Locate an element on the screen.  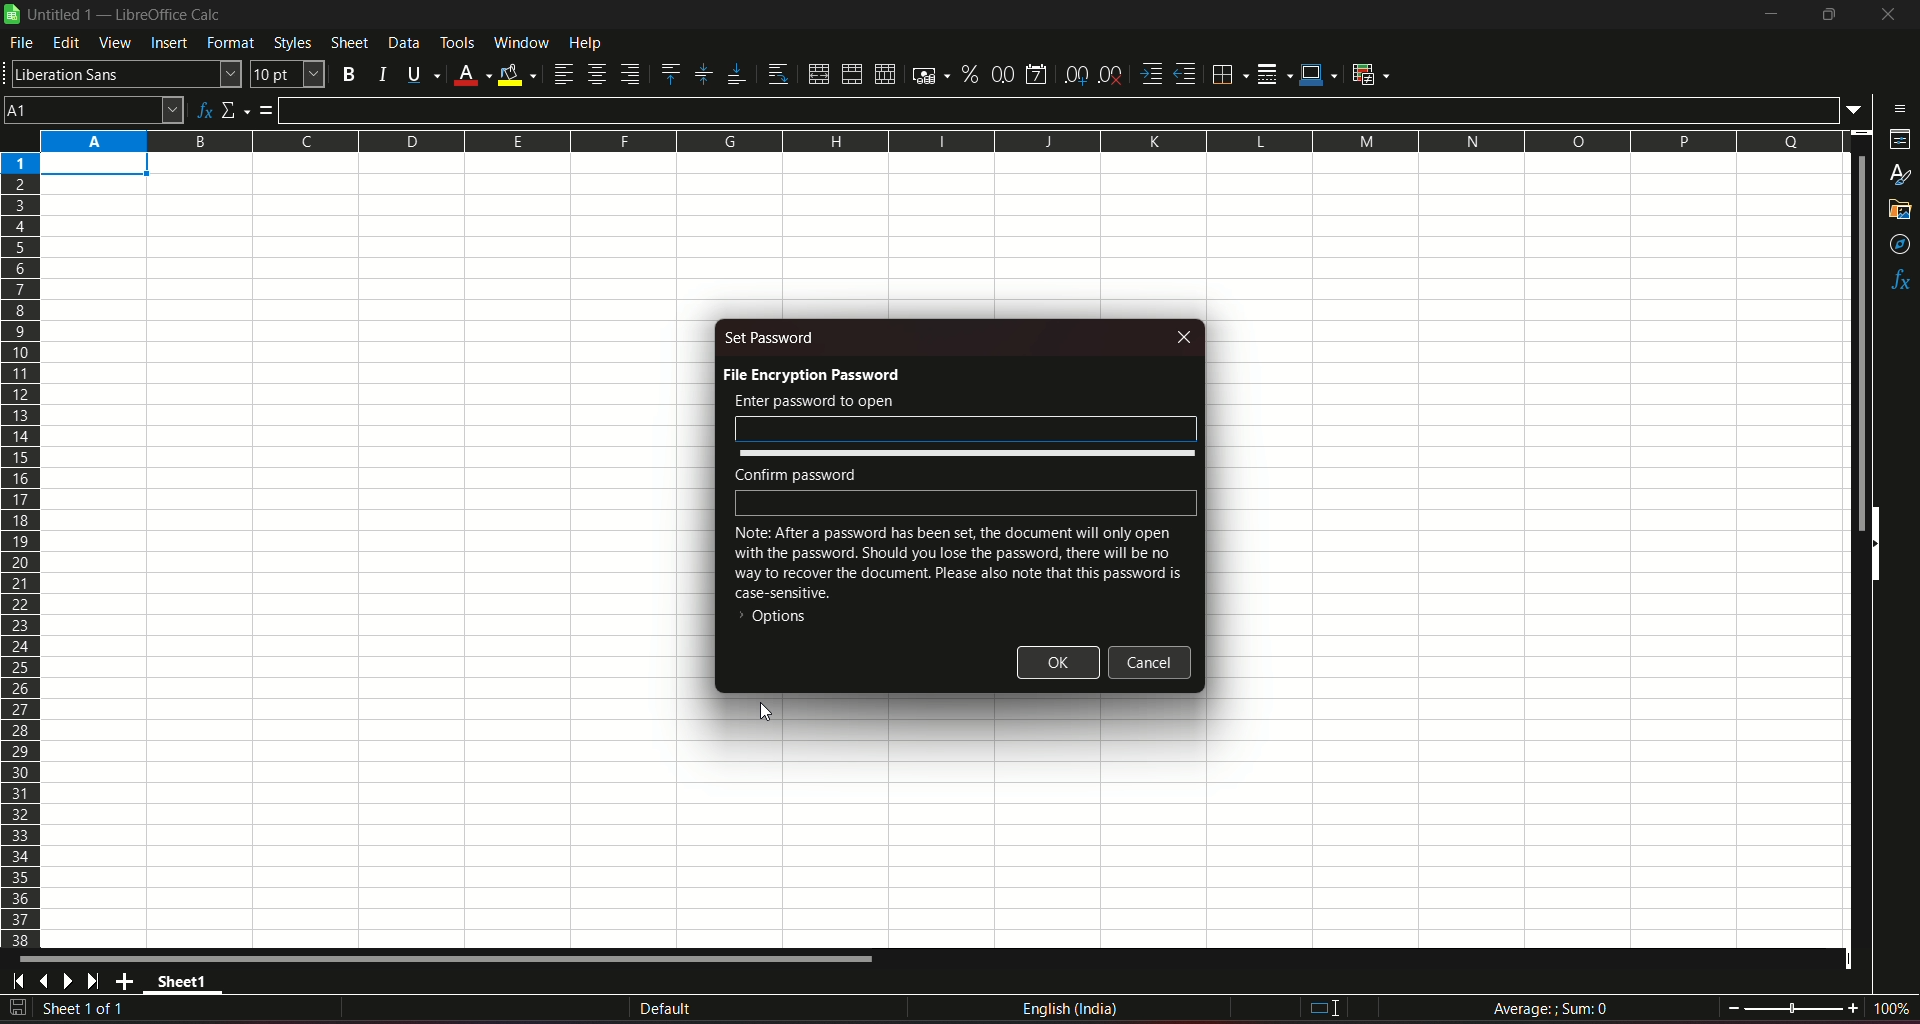
default is located at coordinates (665, 1008).